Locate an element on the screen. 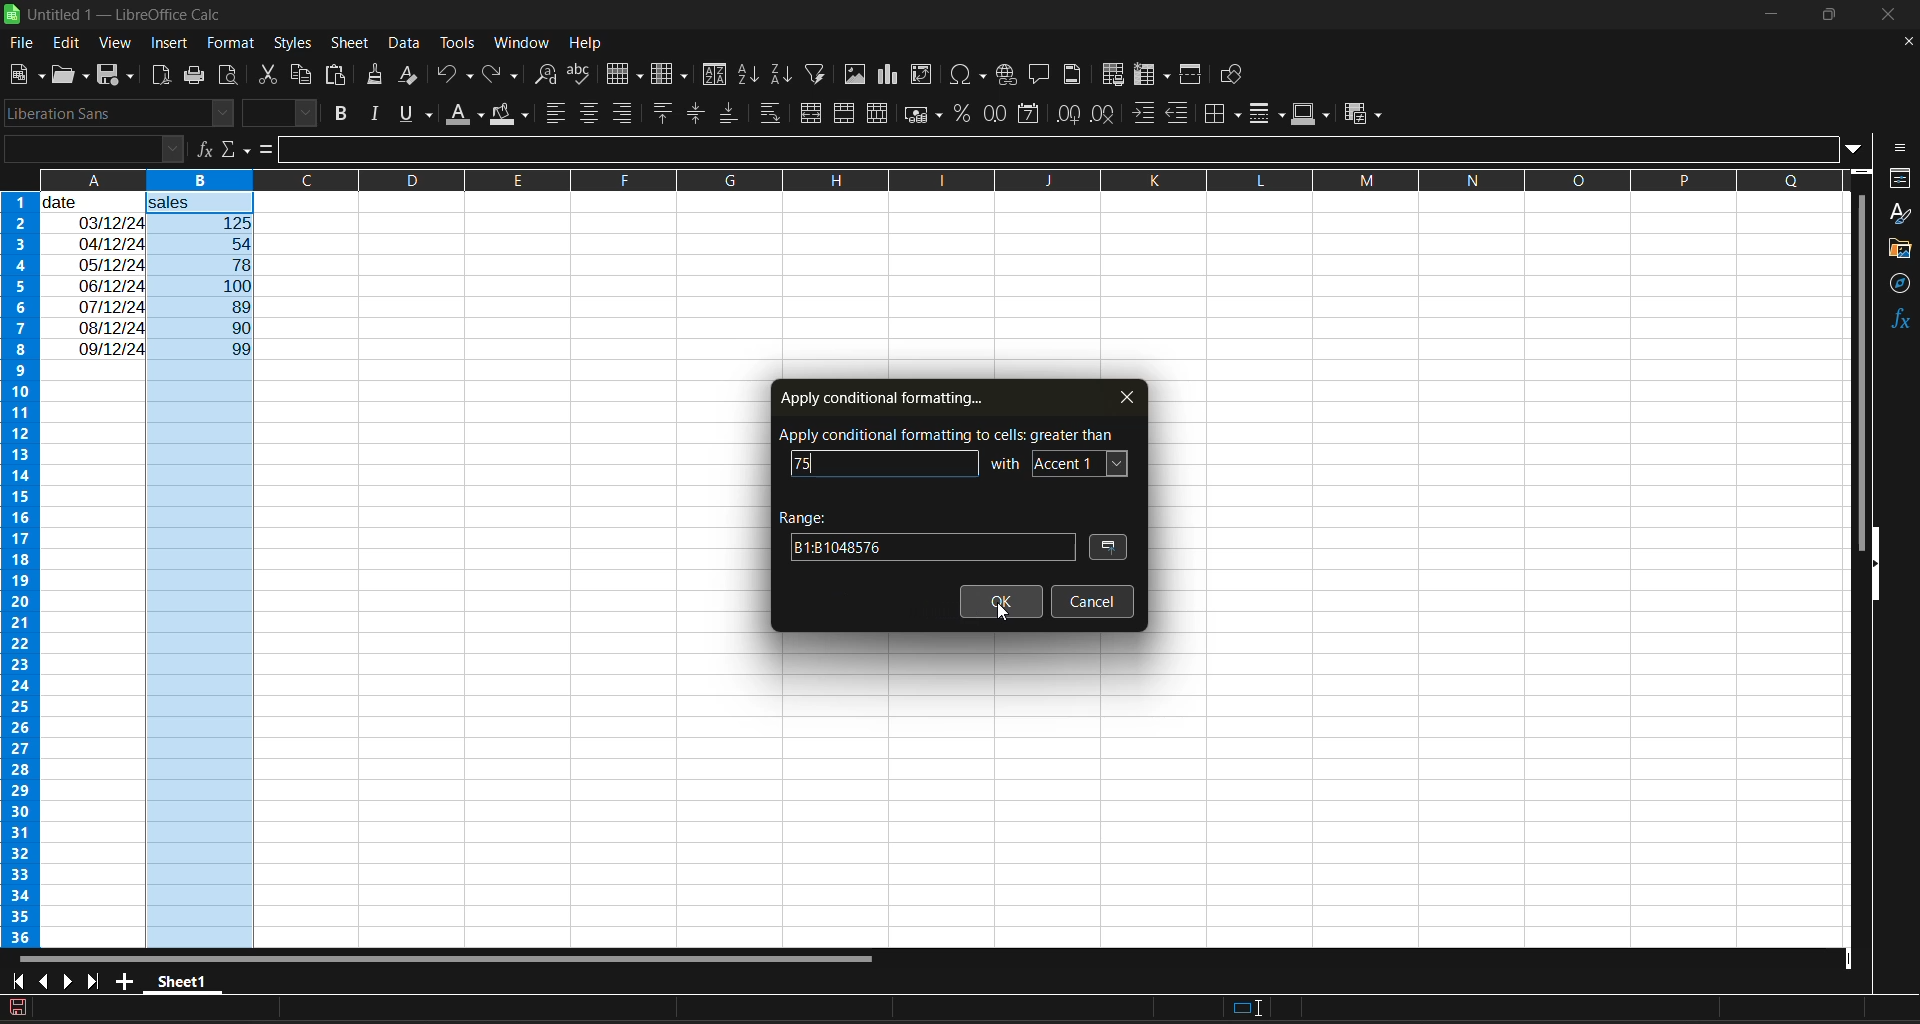 This screenshot has height=1024, width=1920. center vertically is located at coordinates (696, 114).